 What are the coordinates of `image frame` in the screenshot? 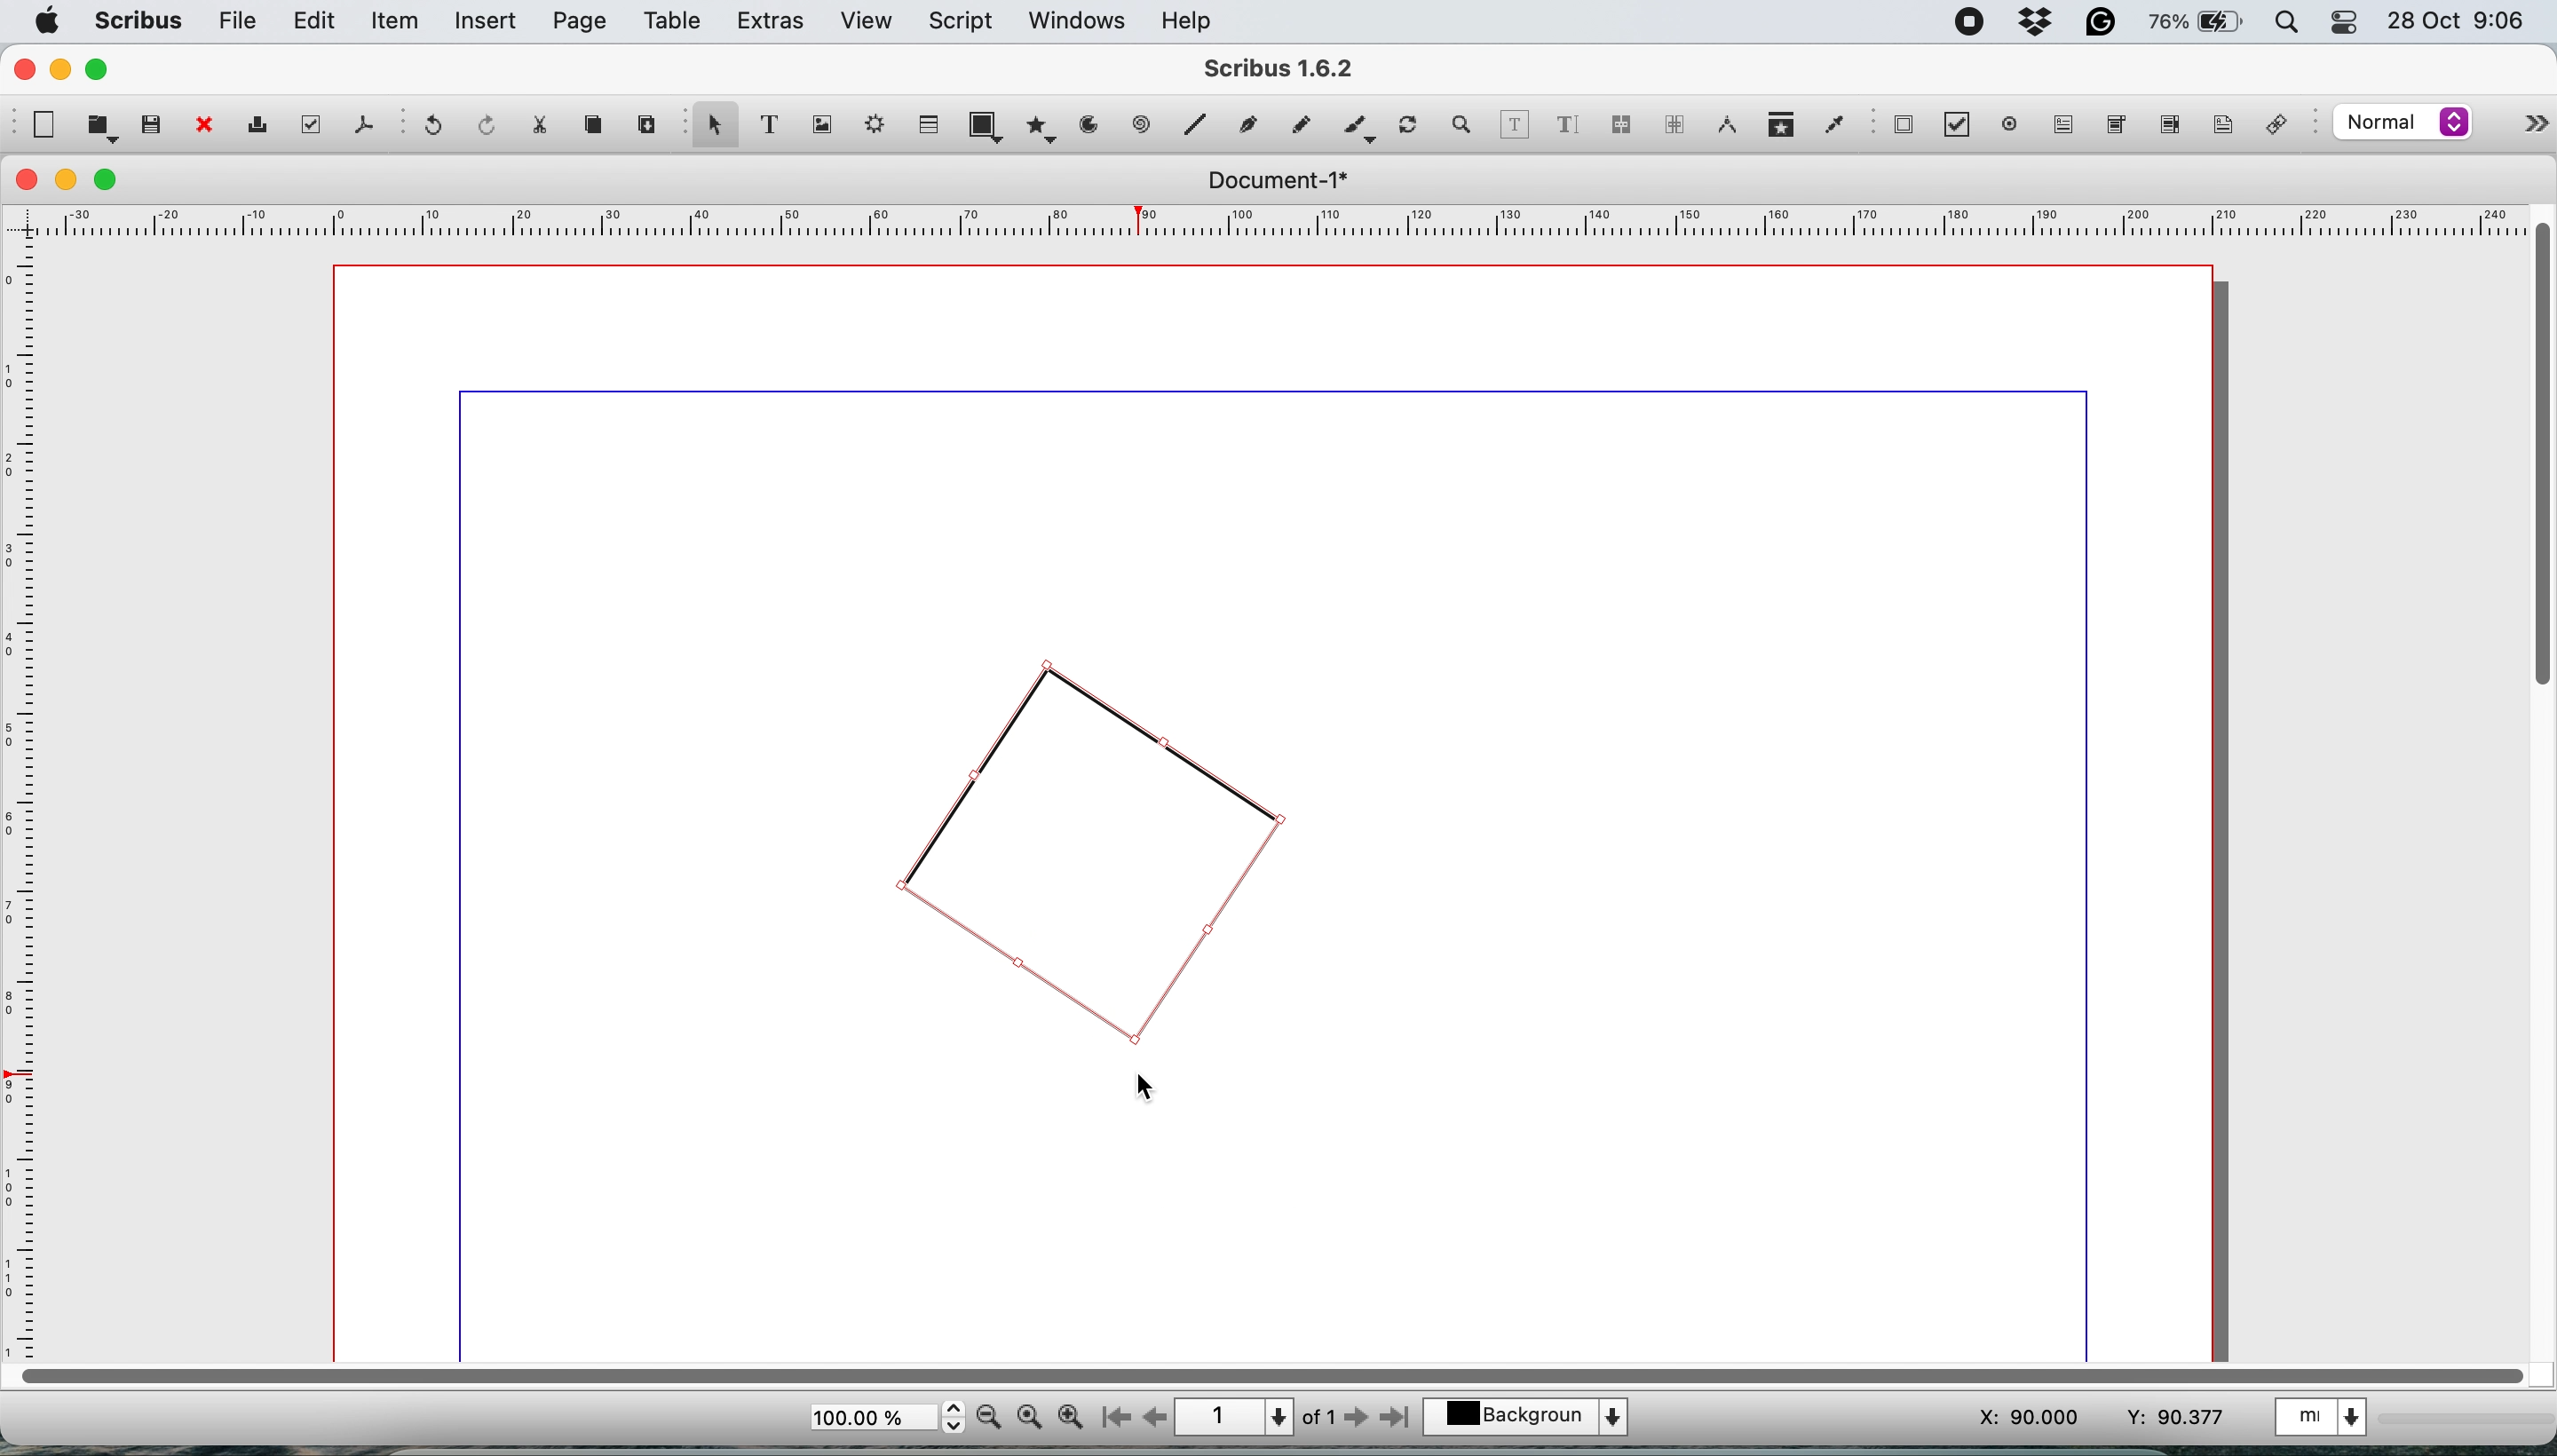 It's located at (827, 126).